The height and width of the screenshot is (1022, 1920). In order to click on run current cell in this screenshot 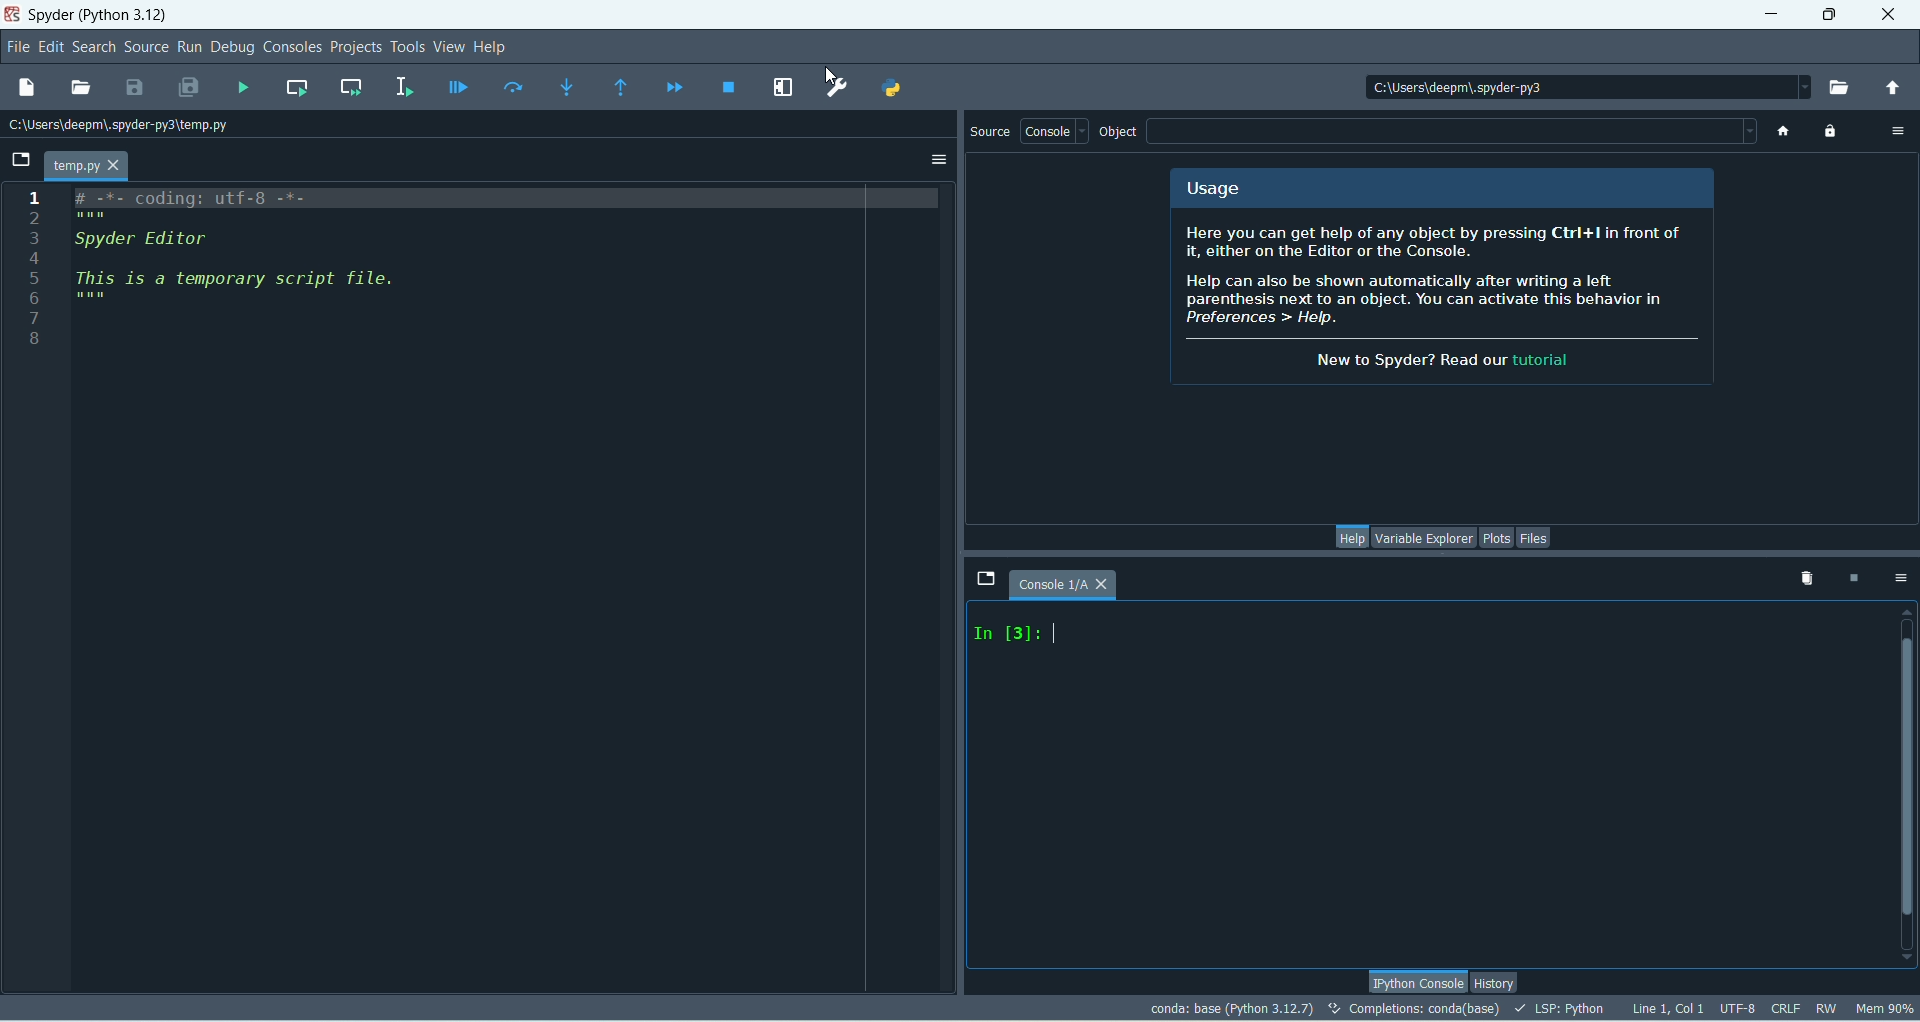, I will do `click(296, 89)`.